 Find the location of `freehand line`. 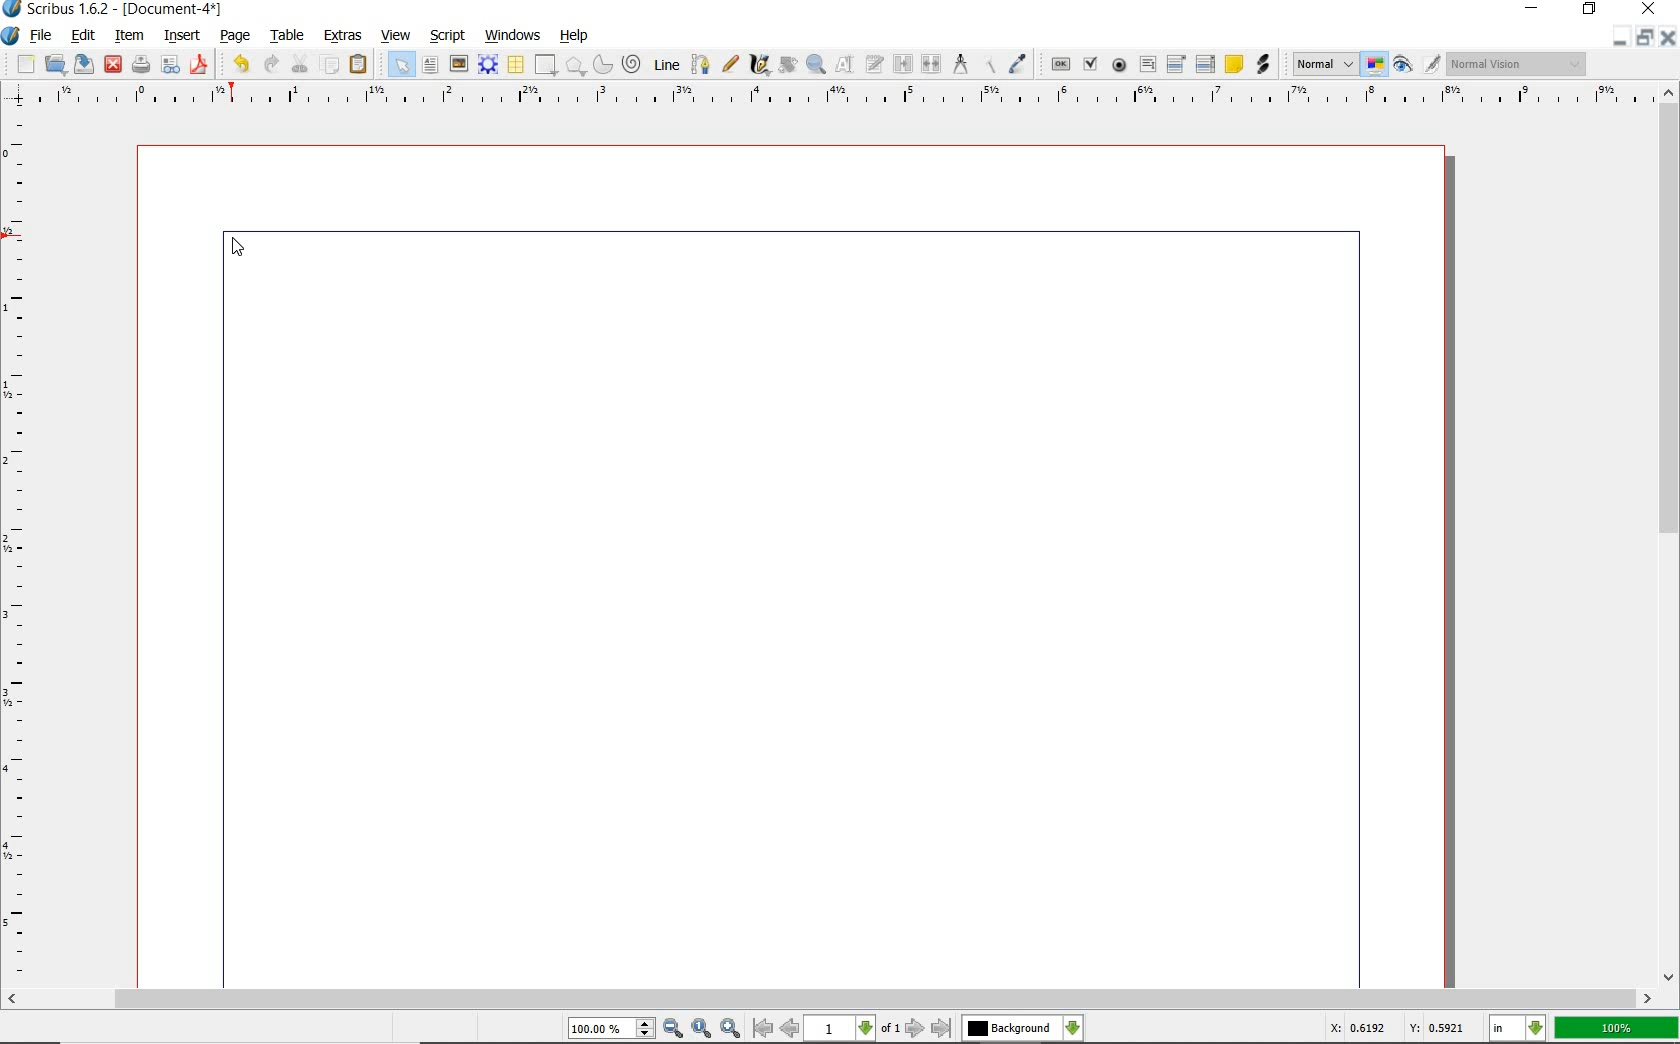

freehand line is located at coordinates (732, 65).